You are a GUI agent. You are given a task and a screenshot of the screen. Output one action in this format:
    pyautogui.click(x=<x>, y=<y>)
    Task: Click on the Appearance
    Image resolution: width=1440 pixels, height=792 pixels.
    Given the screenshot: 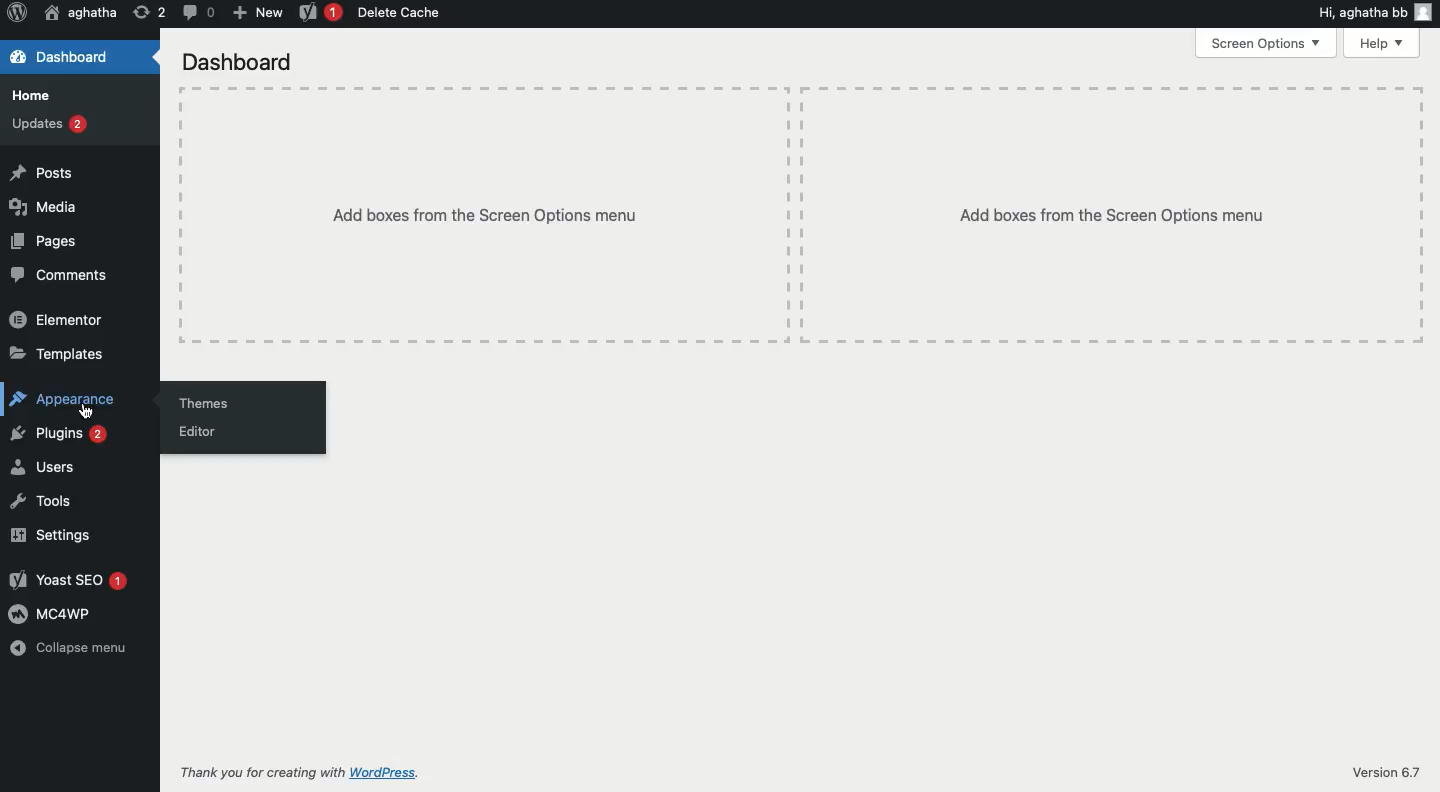 What is the action you would take?
    pyautogui.click(x=66, y=403)
    